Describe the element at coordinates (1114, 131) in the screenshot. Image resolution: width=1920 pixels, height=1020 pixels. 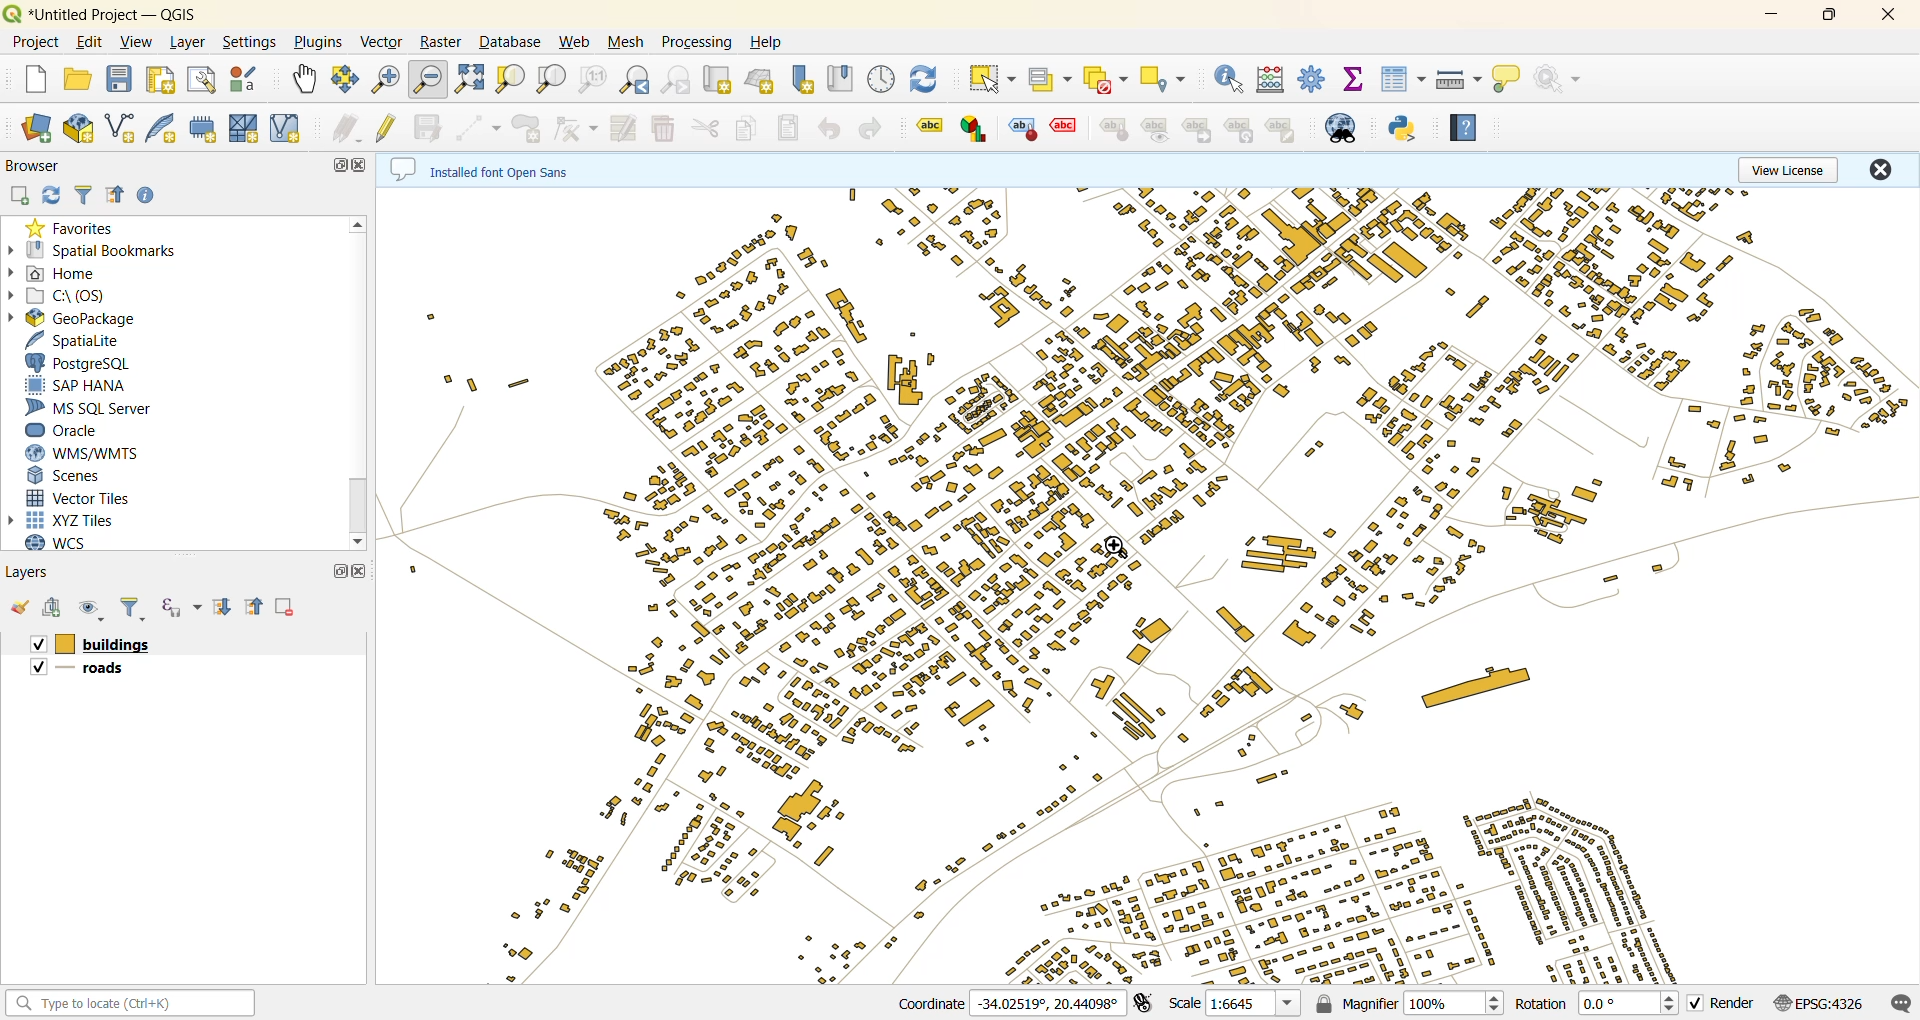
I see `label` at that location.